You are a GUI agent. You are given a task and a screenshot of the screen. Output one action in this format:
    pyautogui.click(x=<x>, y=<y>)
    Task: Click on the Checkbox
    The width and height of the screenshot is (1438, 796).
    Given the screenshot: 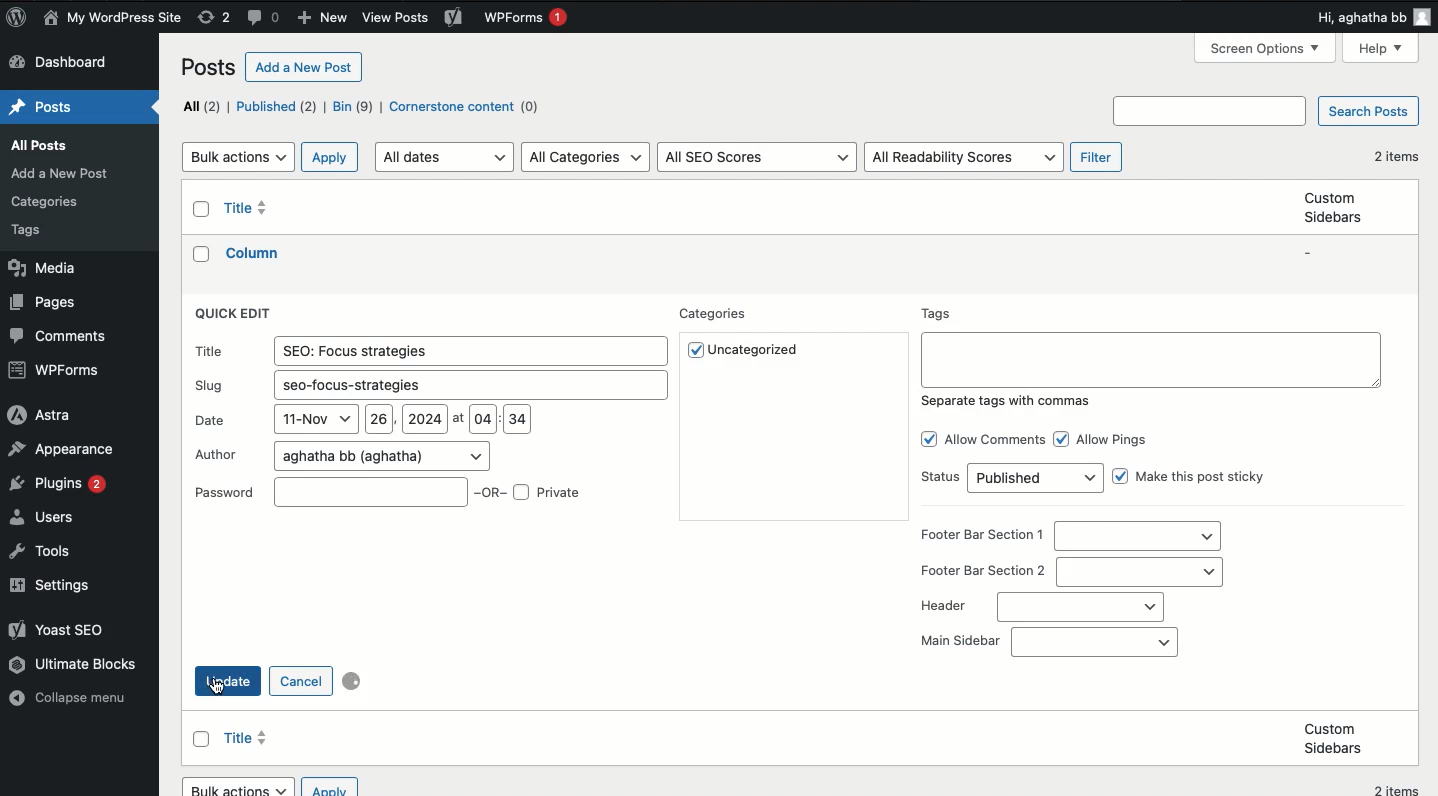 What is the action you would take?
    pyautogui.click(x=693, y=351)
    